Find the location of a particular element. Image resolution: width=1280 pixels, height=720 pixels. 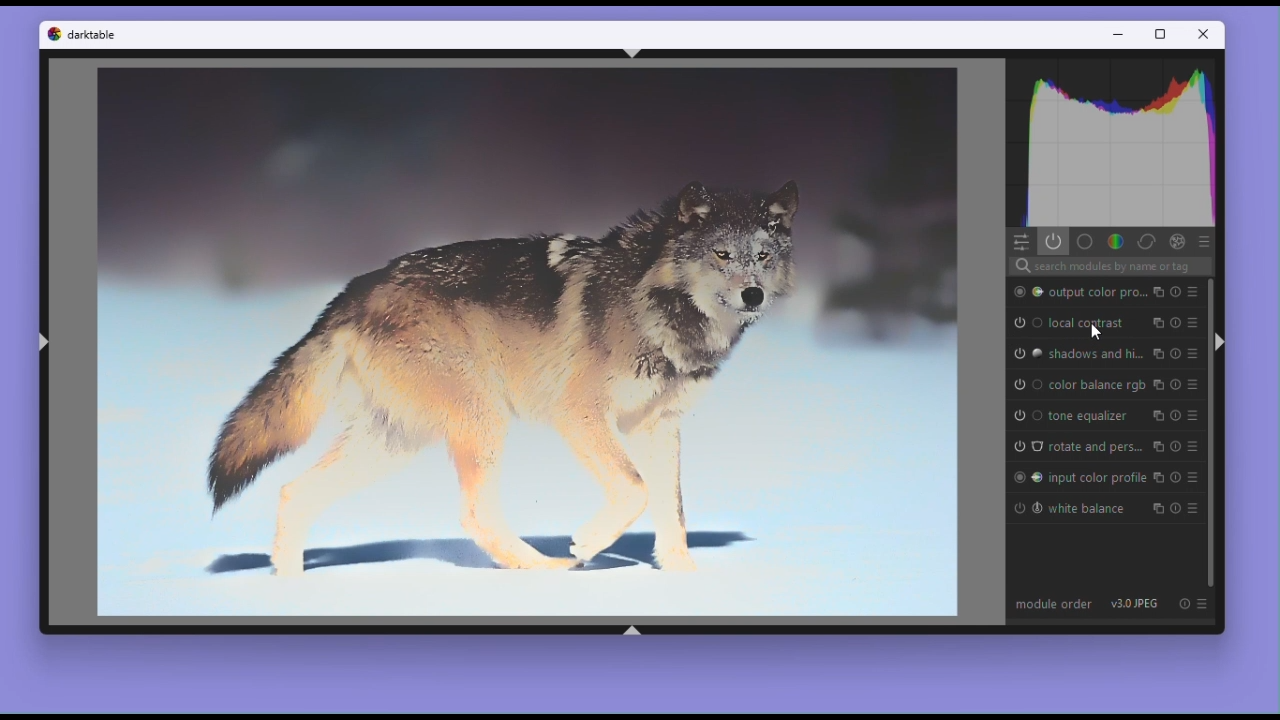

Module order v3.0 JPEG is located at coordinates (1085, 605).